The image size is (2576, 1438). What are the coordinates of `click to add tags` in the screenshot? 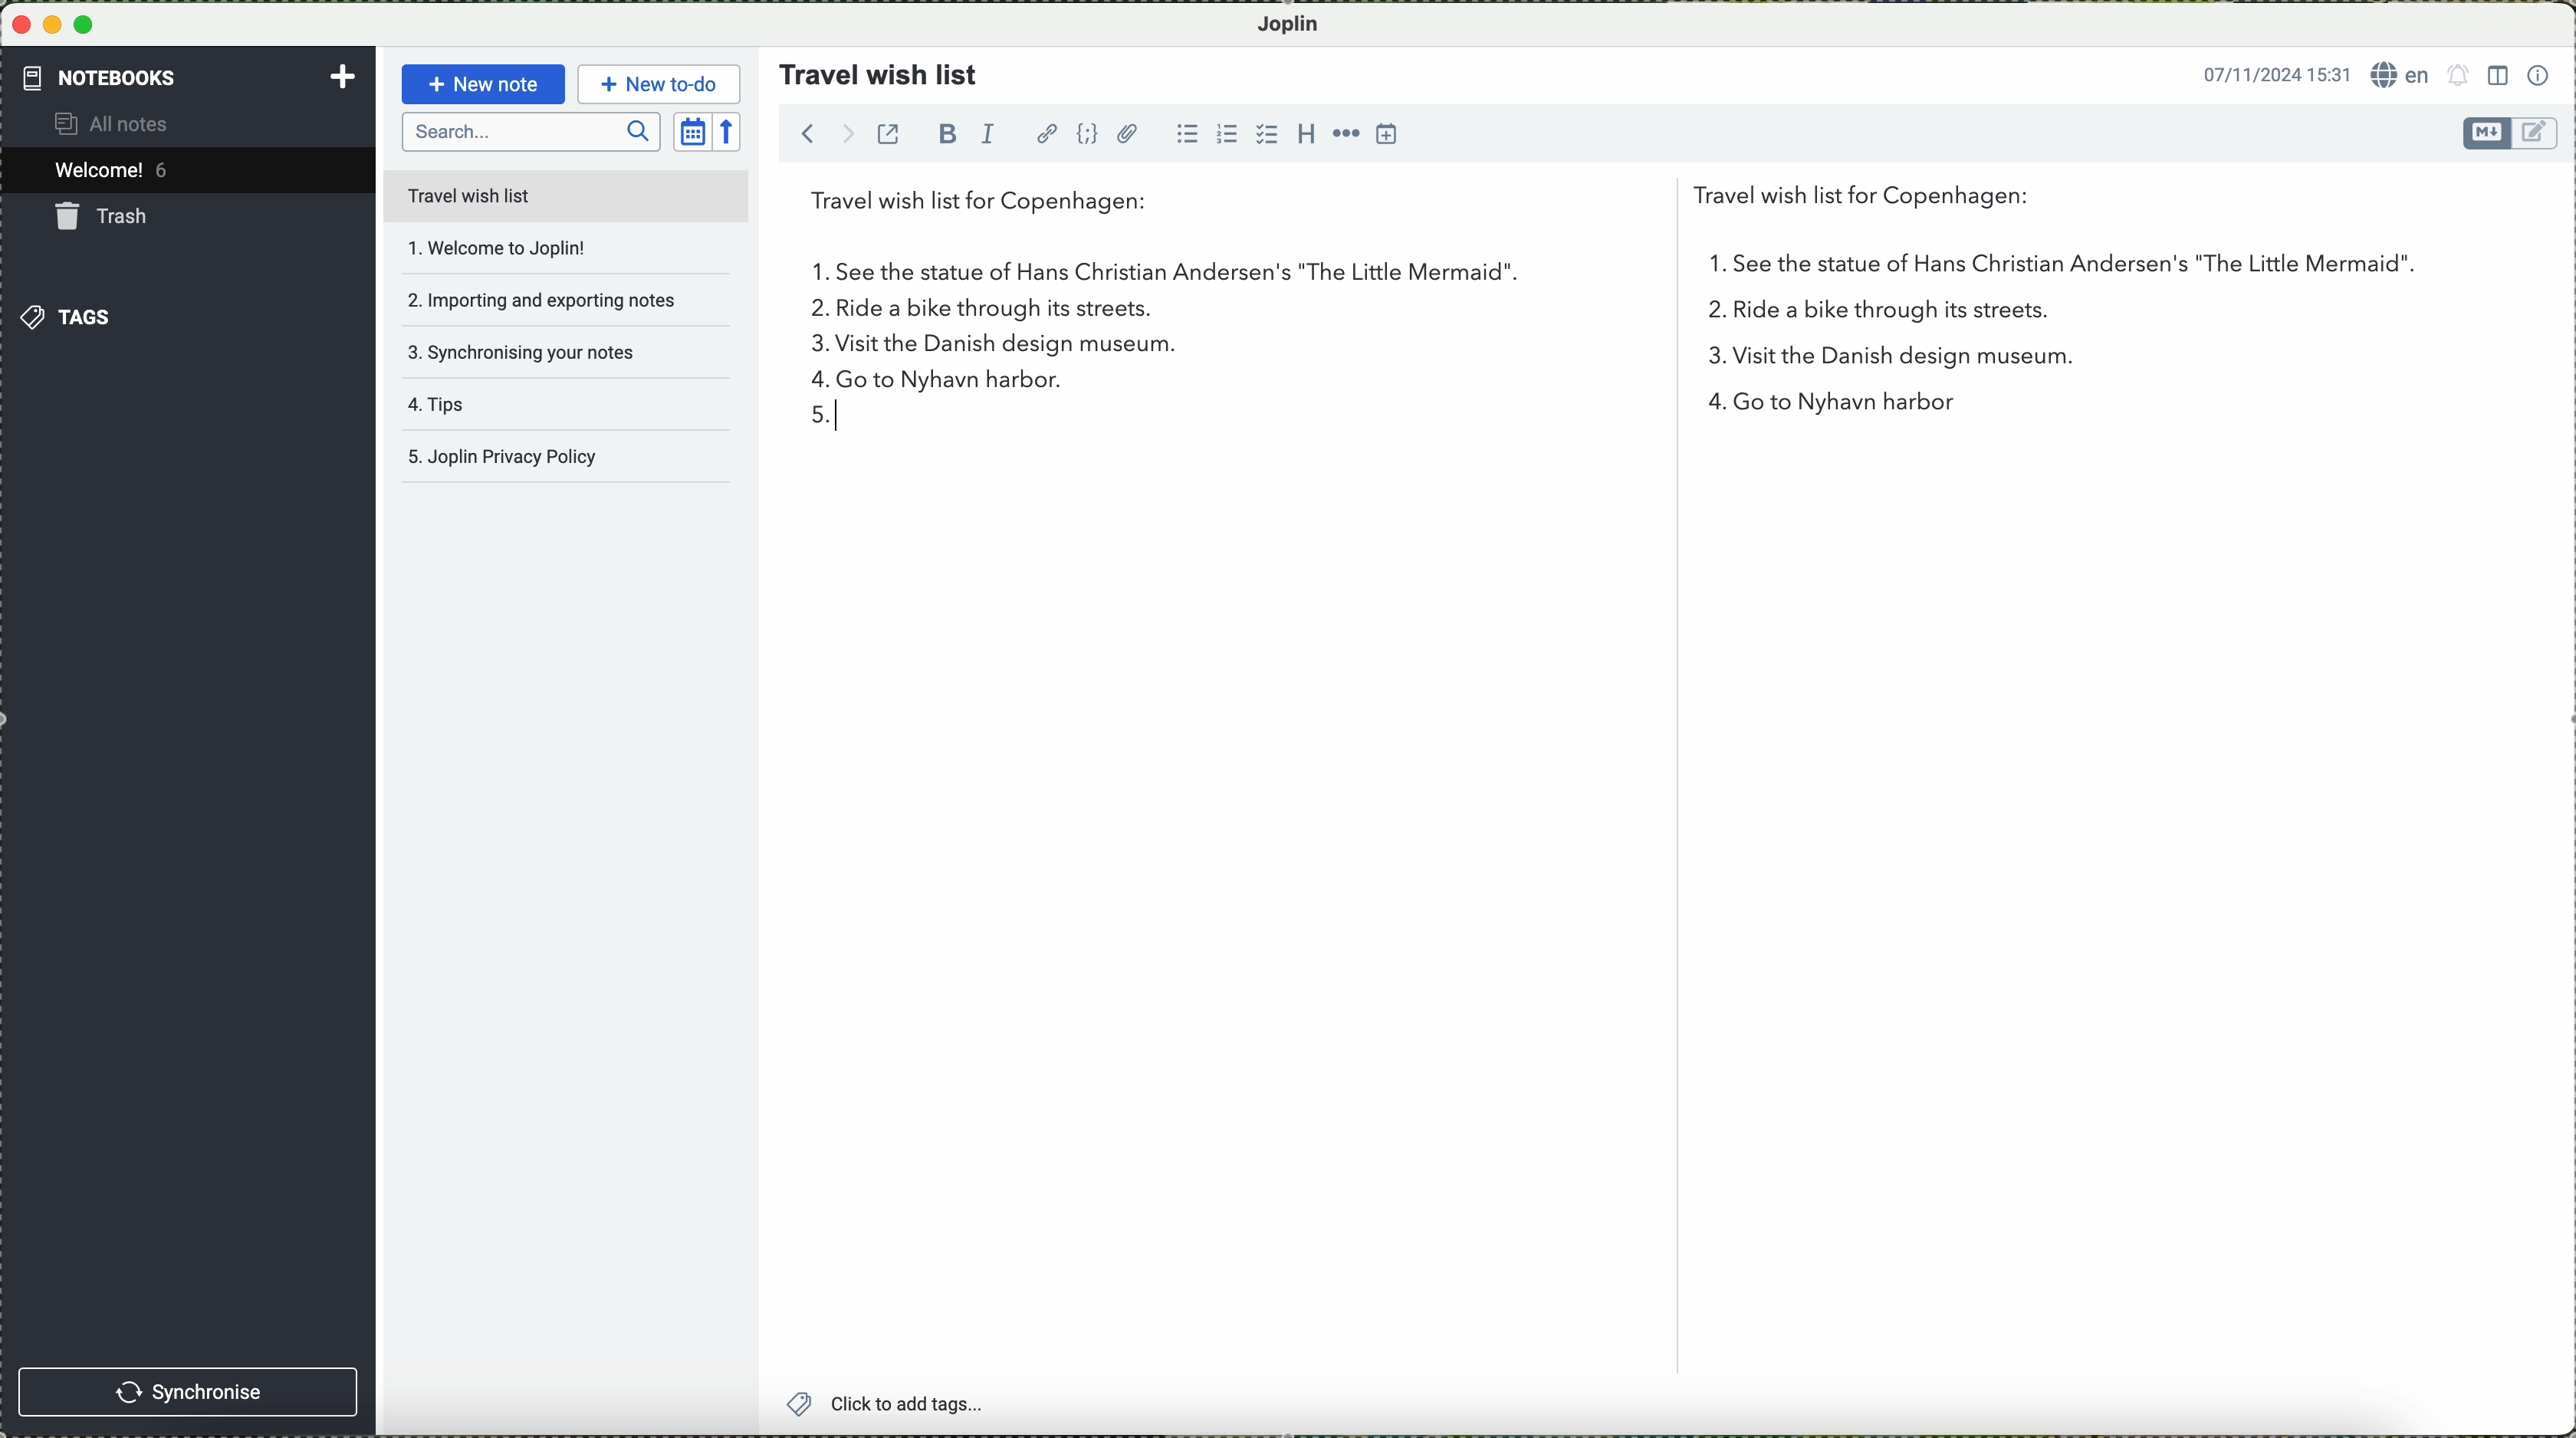 It's located at (937, 1405).